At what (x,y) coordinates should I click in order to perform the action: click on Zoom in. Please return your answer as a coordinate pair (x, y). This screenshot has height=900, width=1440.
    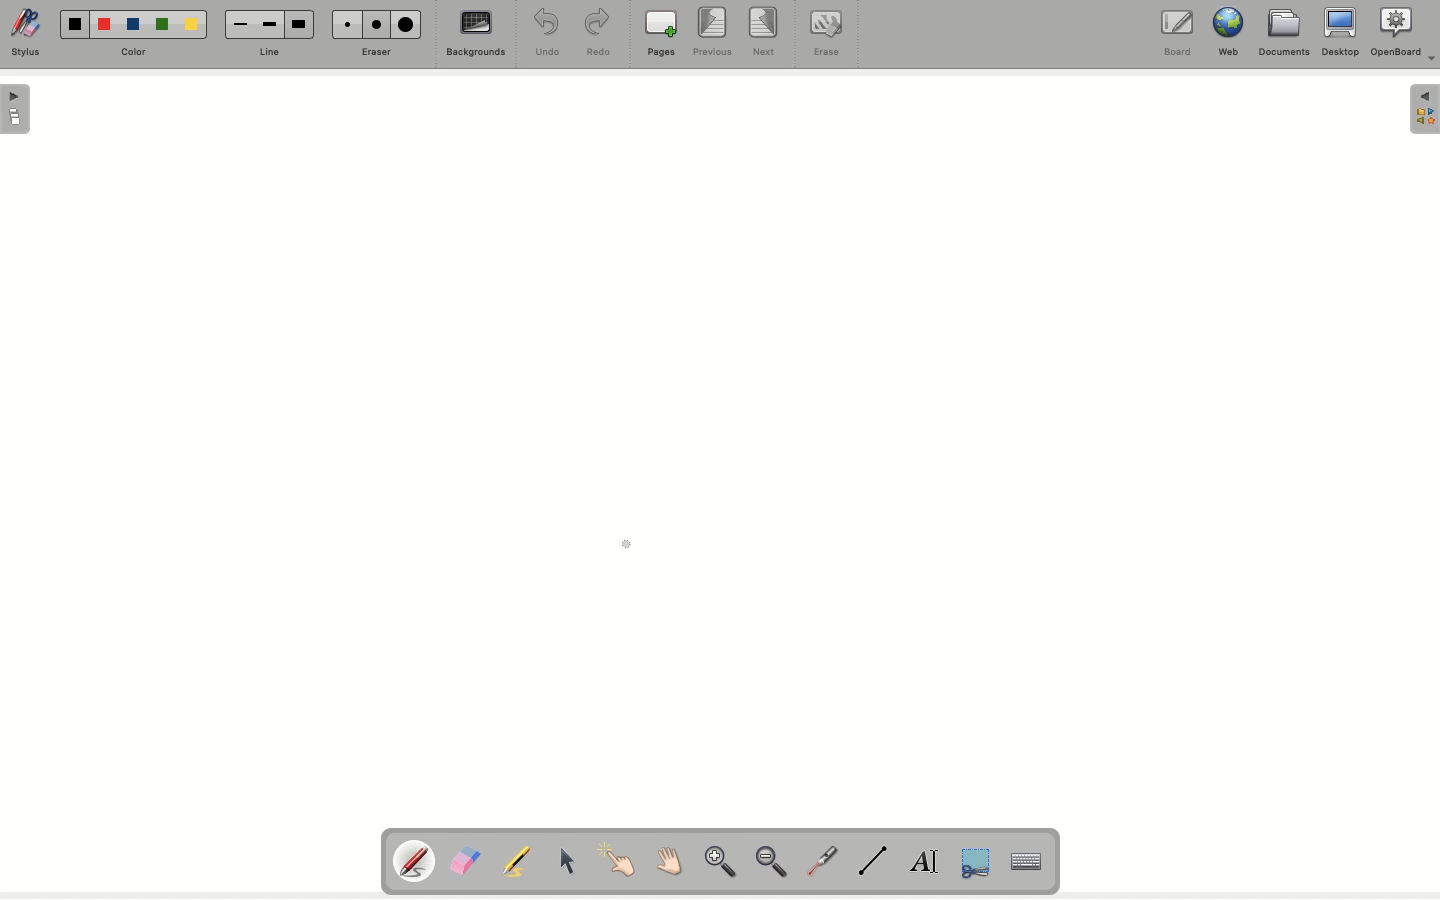
    Looking at the image, I should click on (719, 863).